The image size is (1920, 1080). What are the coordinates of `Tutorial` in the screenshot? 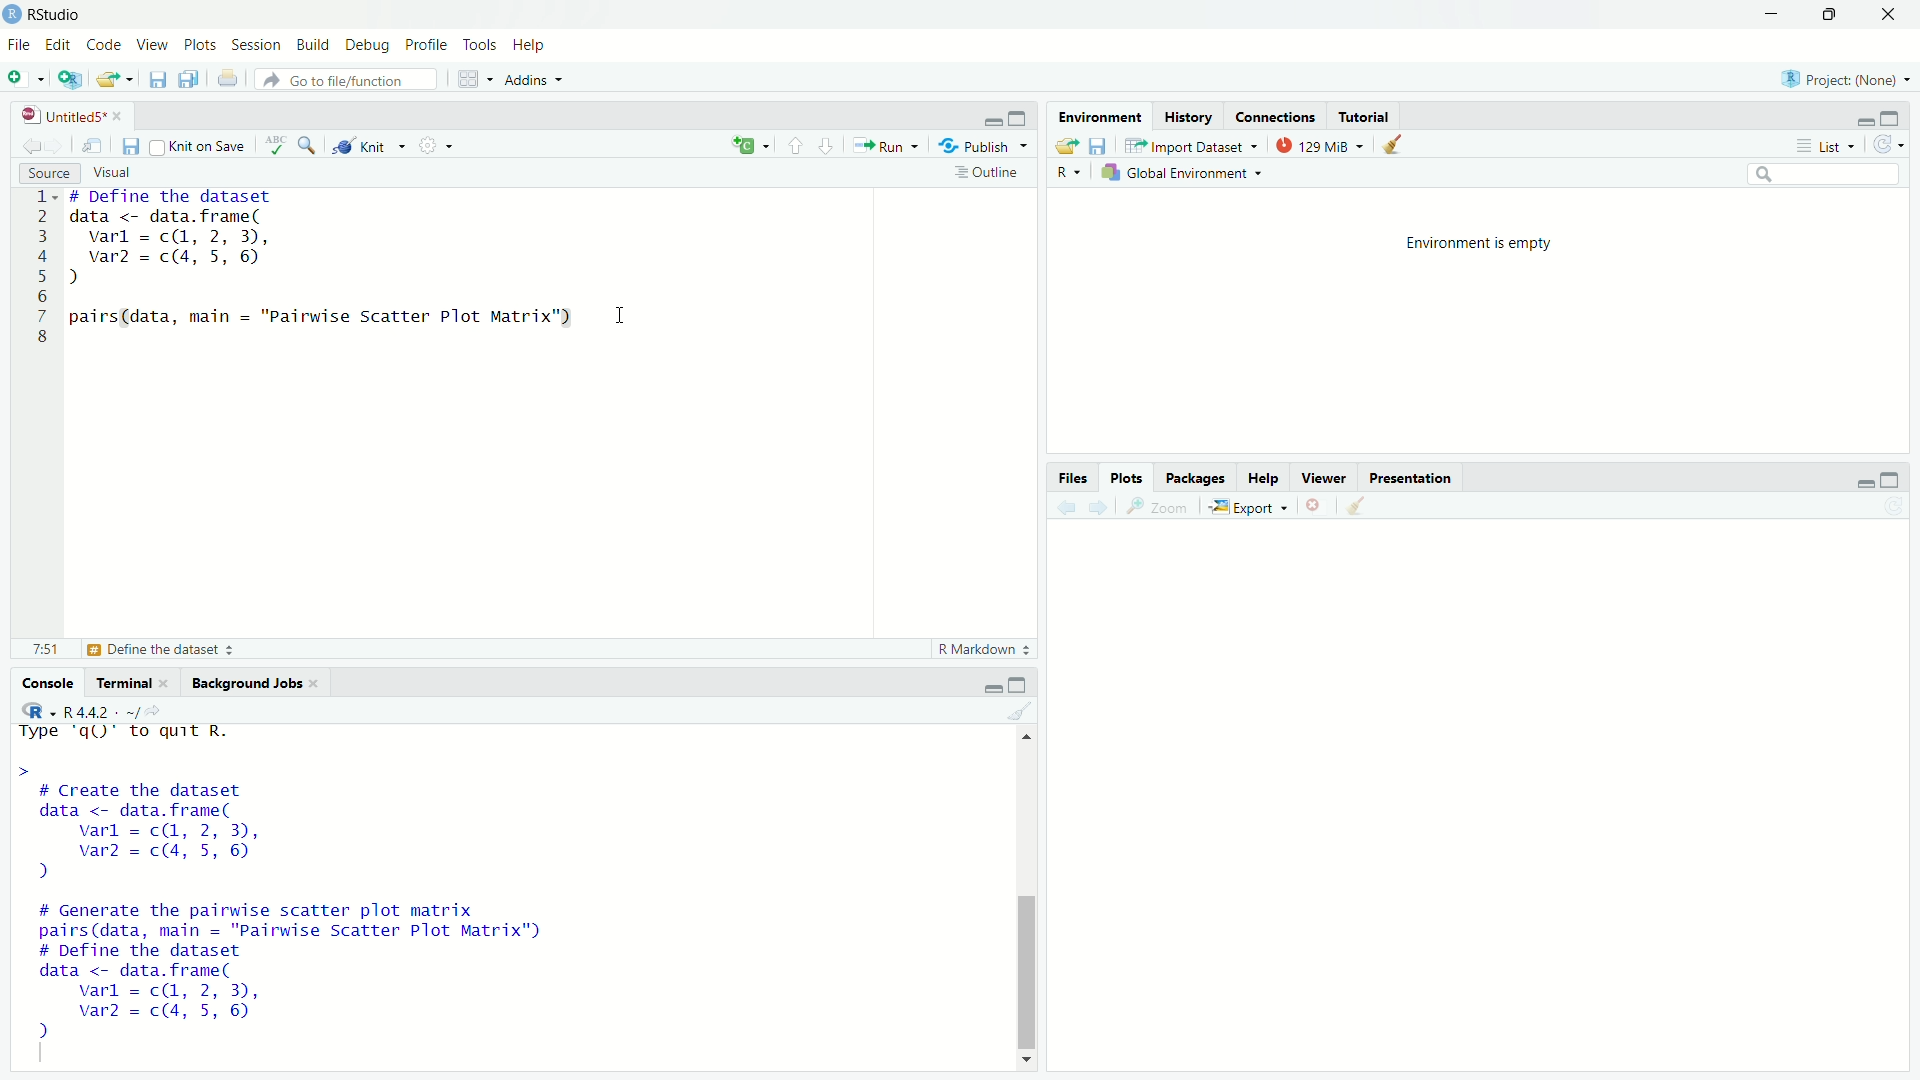 It's located at (1367, 116).